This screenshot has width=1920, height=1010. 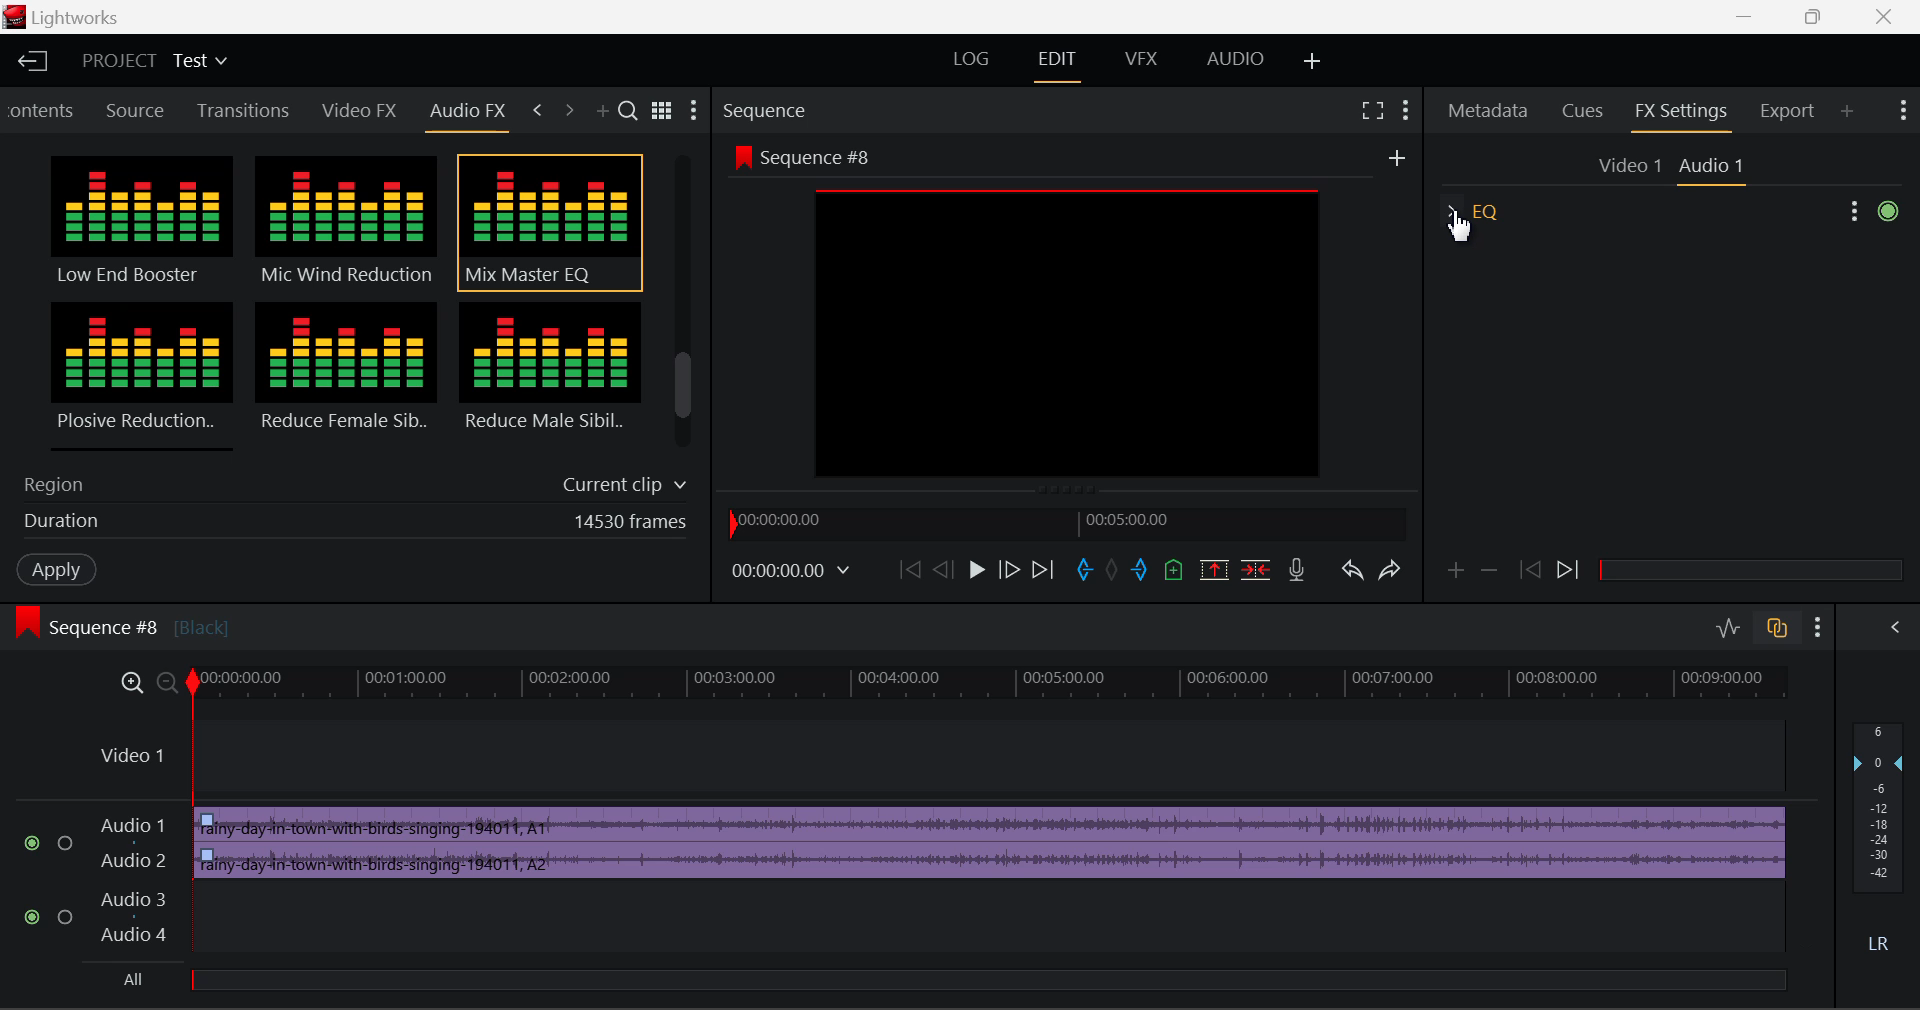 I want to click on remove keyframe, so click(x=1495, y=571).